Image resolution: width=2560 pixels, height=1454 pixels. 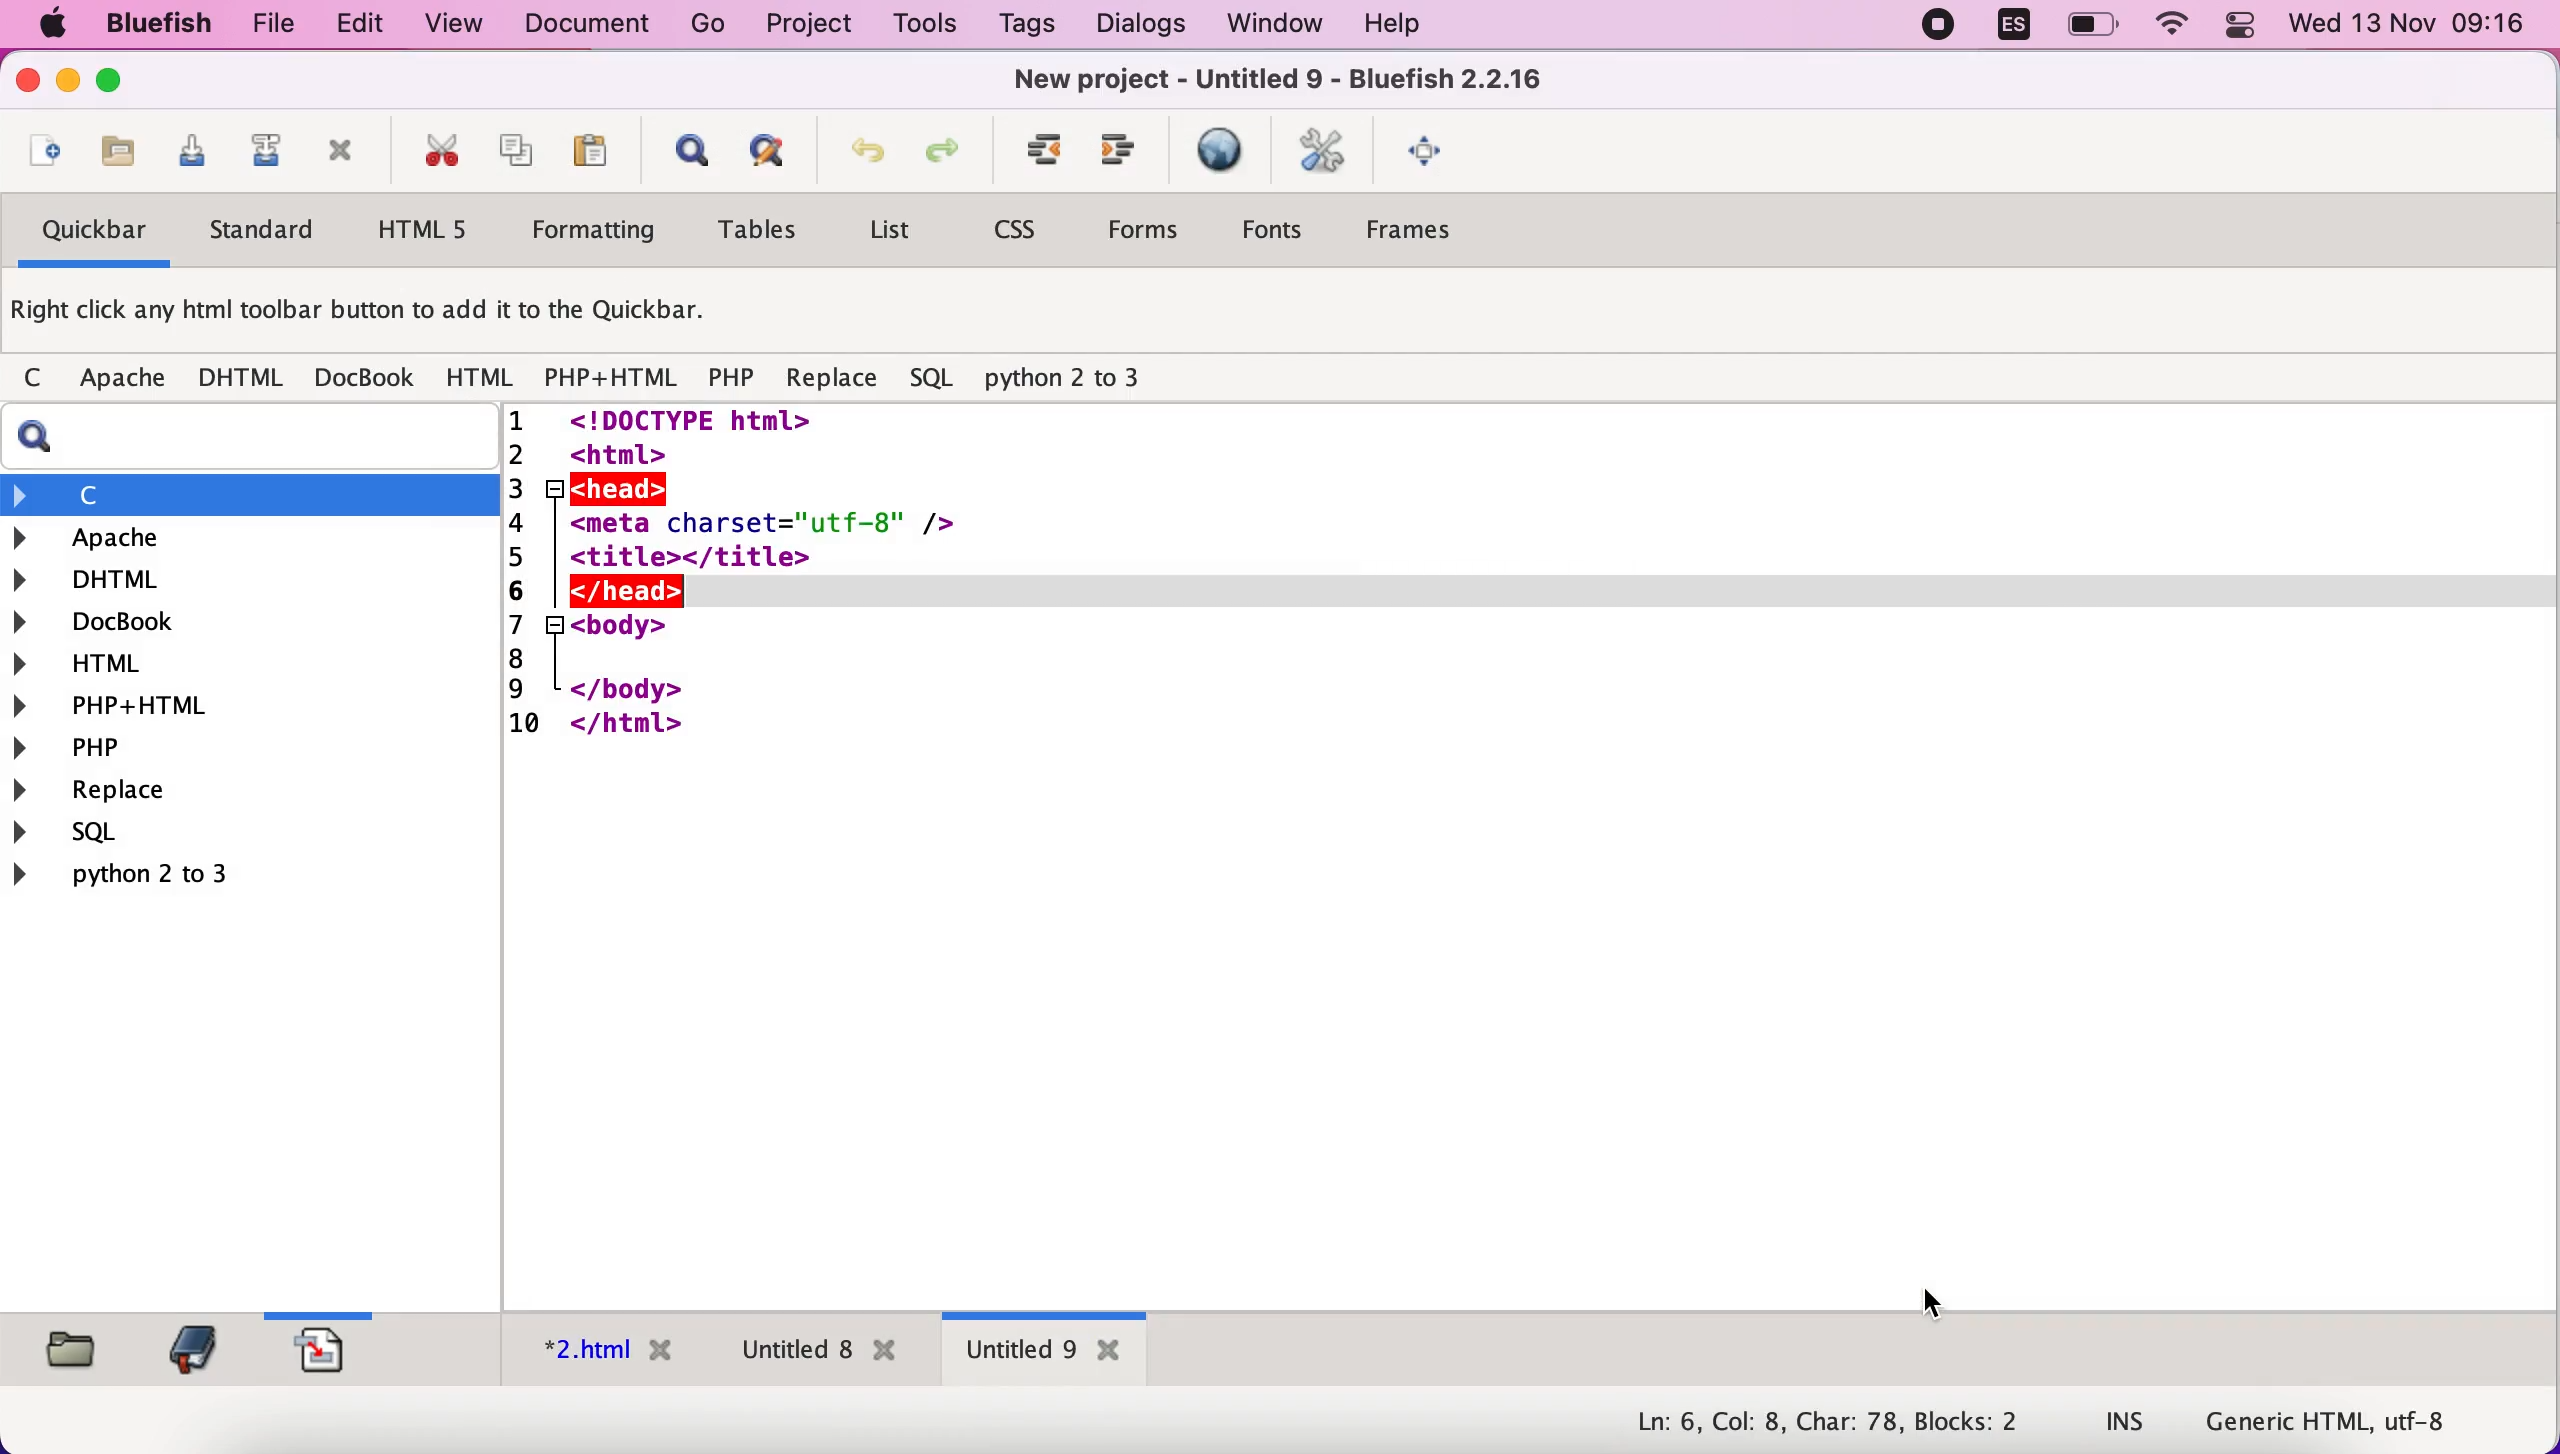 What do you see at coordinates (110, 84) in the screenshot?
I see `maximize` at bounding box center [110, 84].